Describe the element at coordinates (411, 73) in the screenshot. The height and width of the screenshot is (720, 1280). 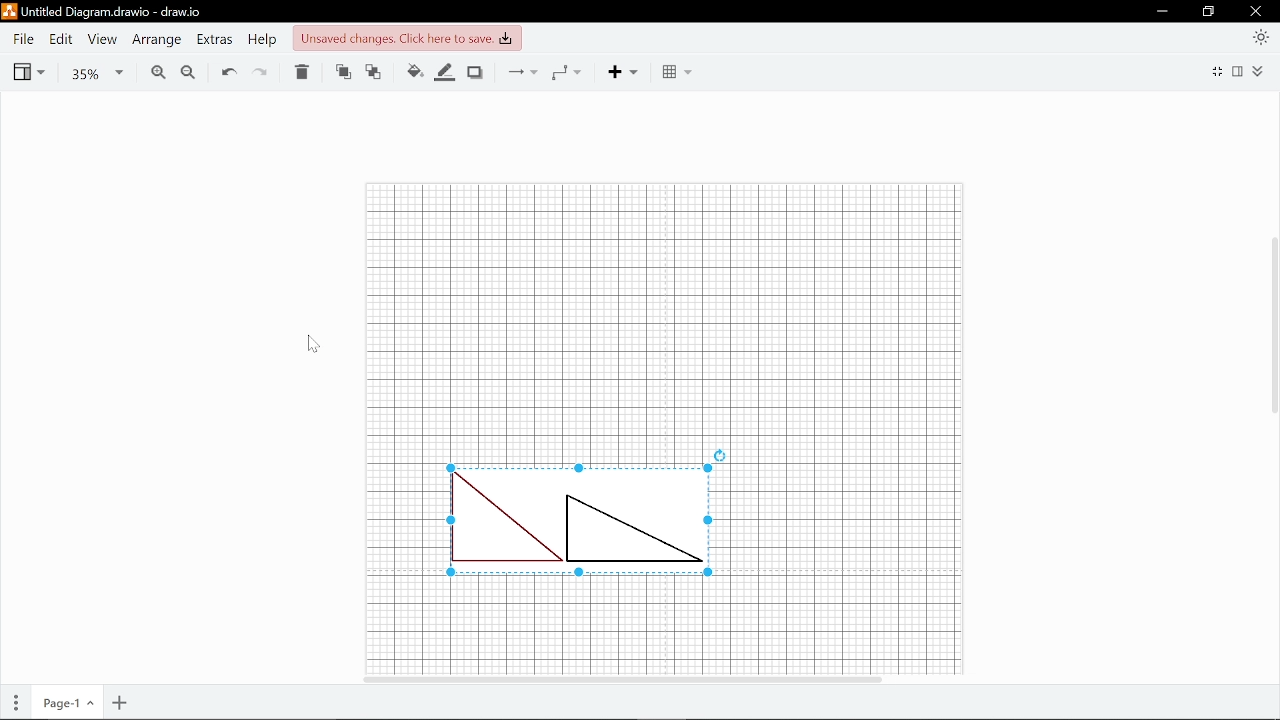
I see `Fill color` at that location.